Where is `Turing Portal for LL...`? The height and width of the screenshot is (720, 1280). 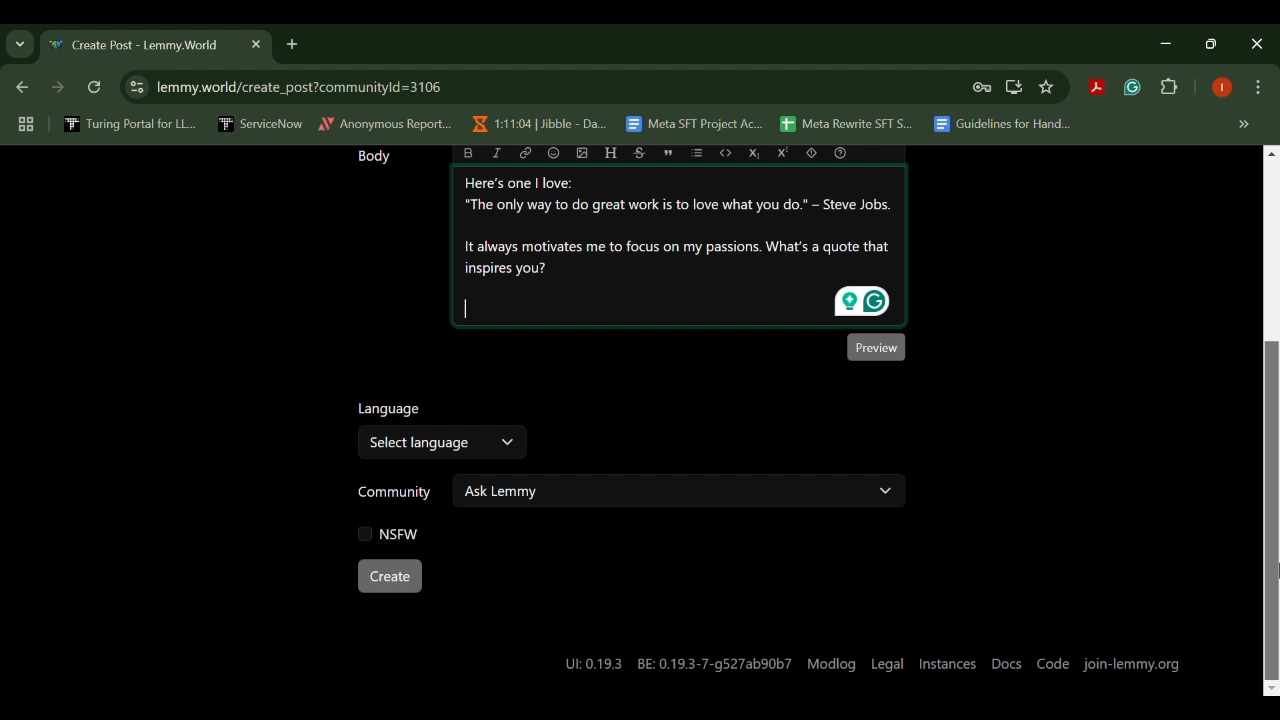
Turing Portal for LL... is located at coordinates (130, 126).